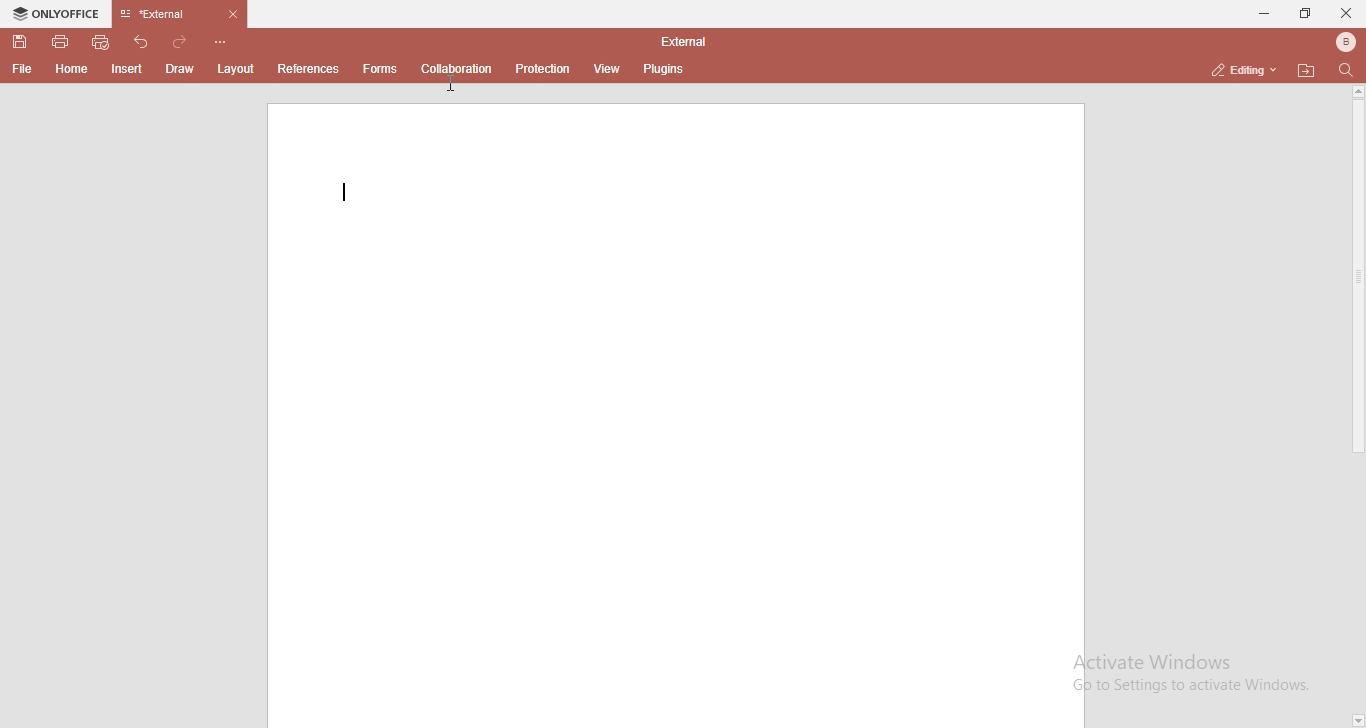  Describe the element at coordinates (180, 42) in the screenshot. I see `redo` at that location.